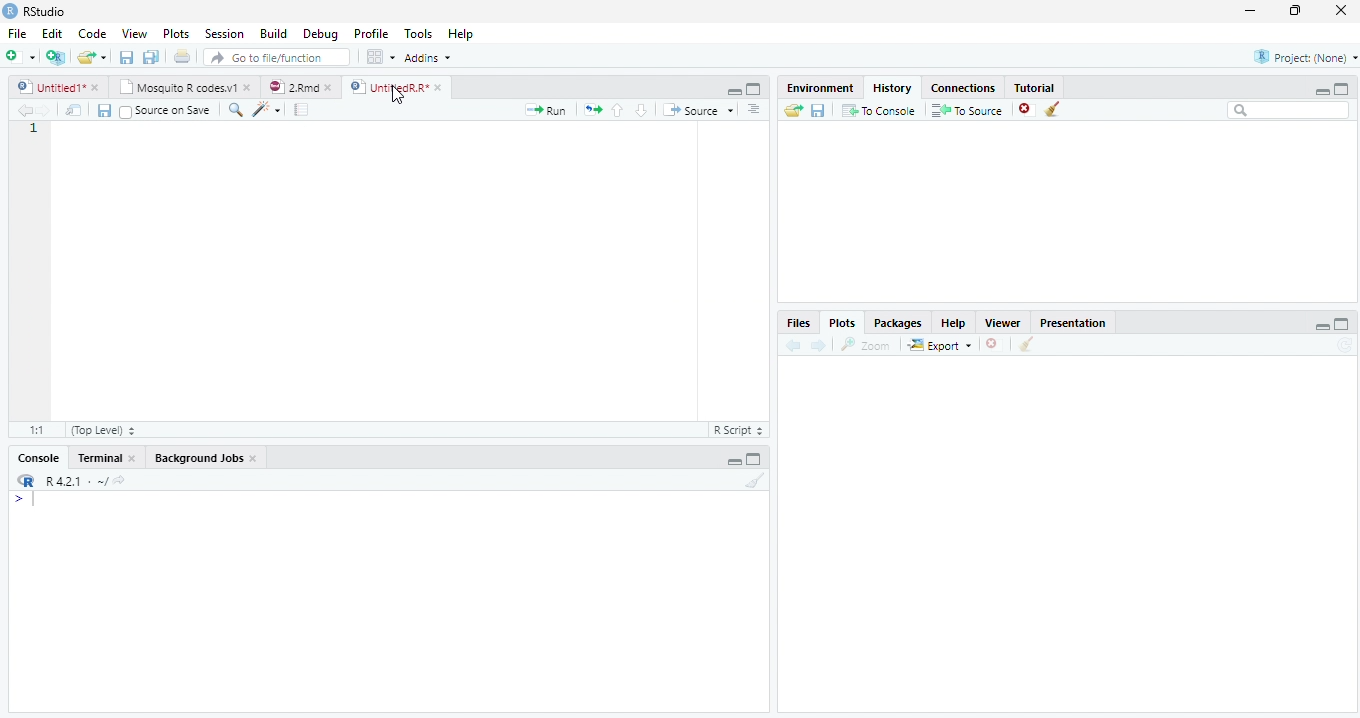 This screenshot has height=718, width=1360. What do you see at coordinates (74, 110) in the screenshot?
I see `Show in new window` at bounding box center [74, 110].